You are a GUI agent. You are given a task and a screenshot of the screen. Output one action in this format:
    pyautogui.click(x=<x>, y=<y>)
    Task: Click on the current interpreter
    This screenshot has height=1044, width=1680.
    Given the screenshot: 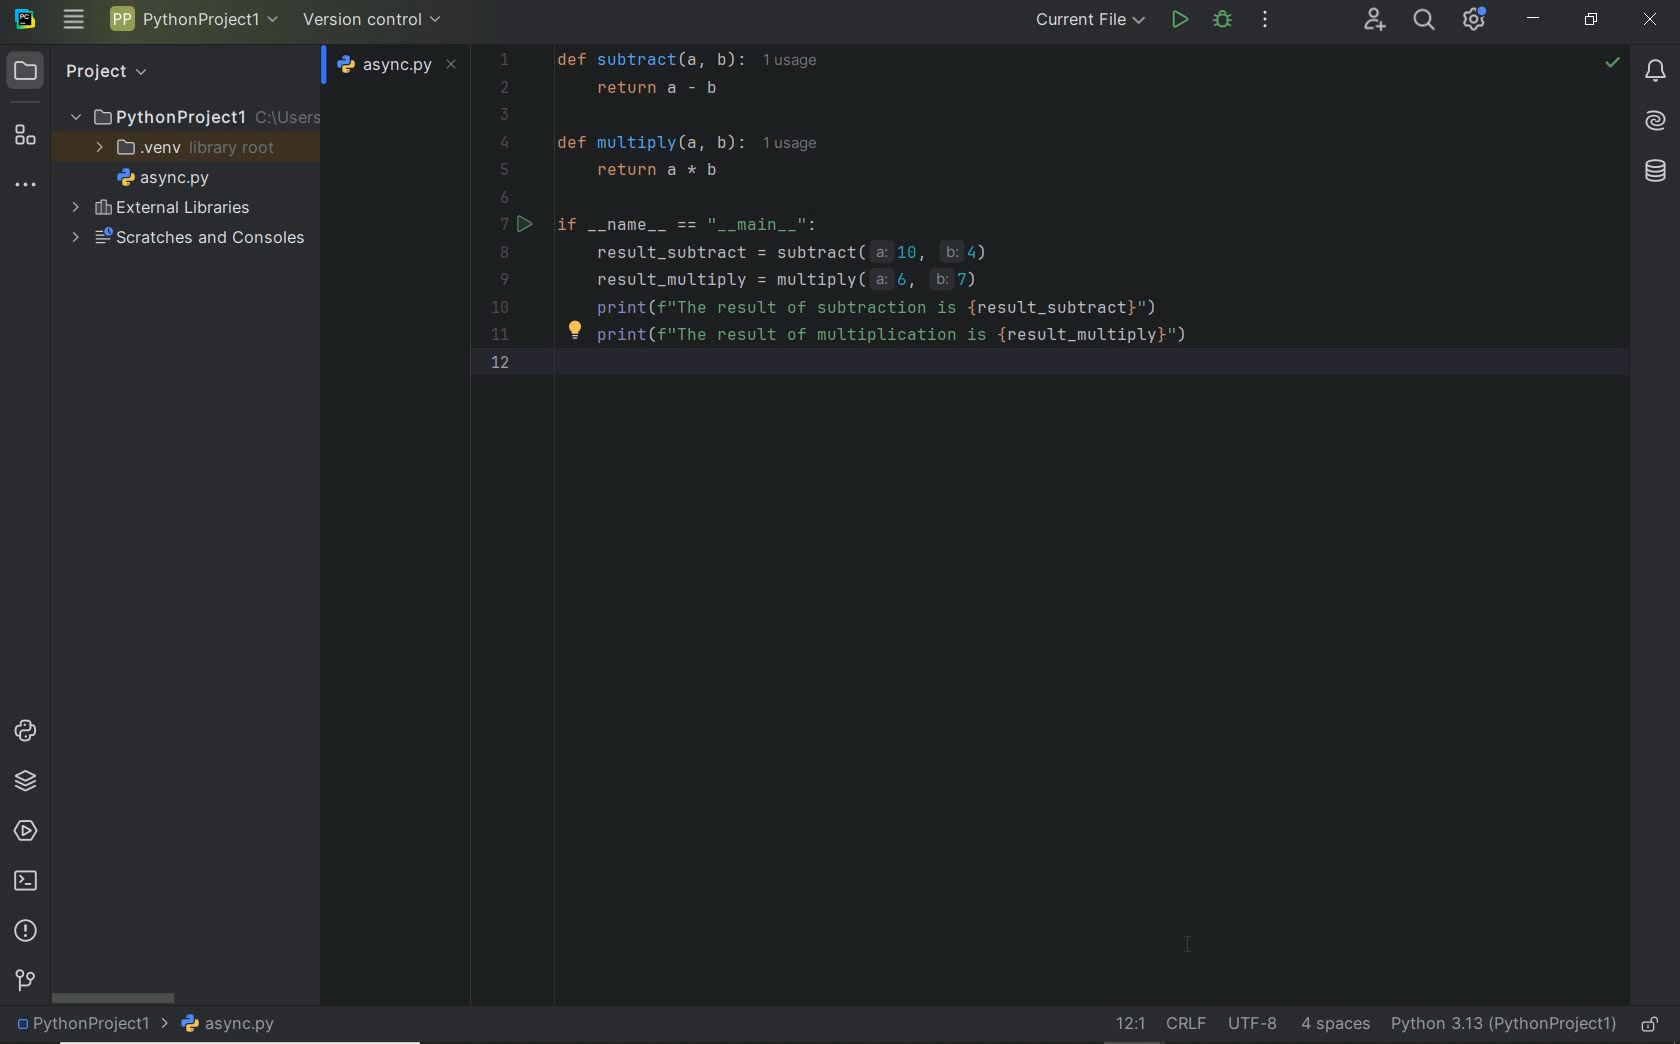 What is the action you would take?
    pyautogui.click(x=1505, y=1026)
    